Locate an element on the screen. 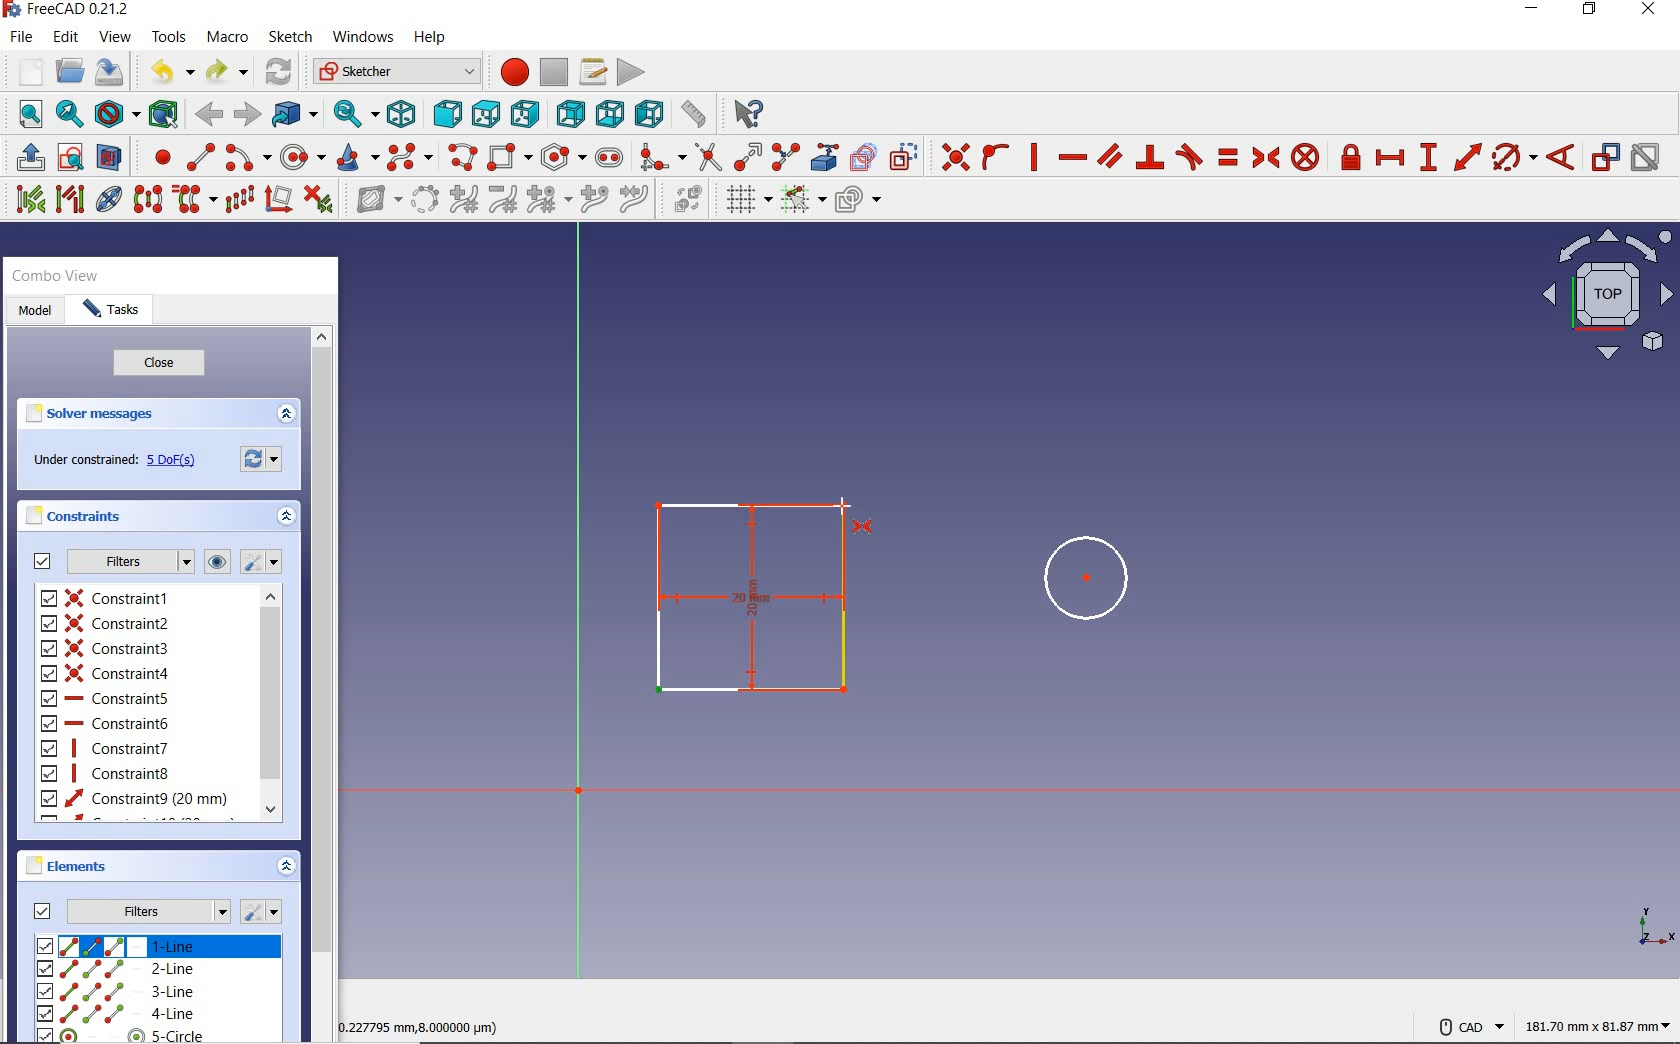 This screenshot has height=1044, width=1680. constrain perpendicular is located at coordinates (1152, 157).